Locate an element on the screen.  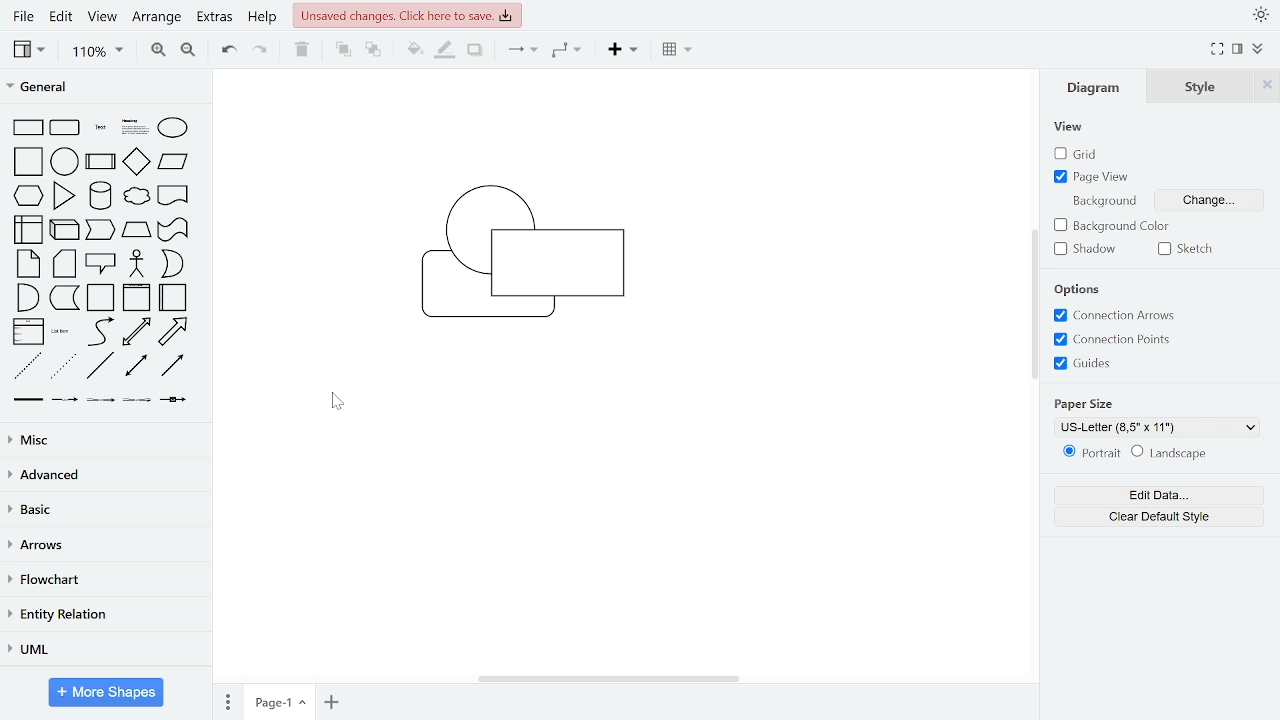
view is located at coordinates (1071, 128).